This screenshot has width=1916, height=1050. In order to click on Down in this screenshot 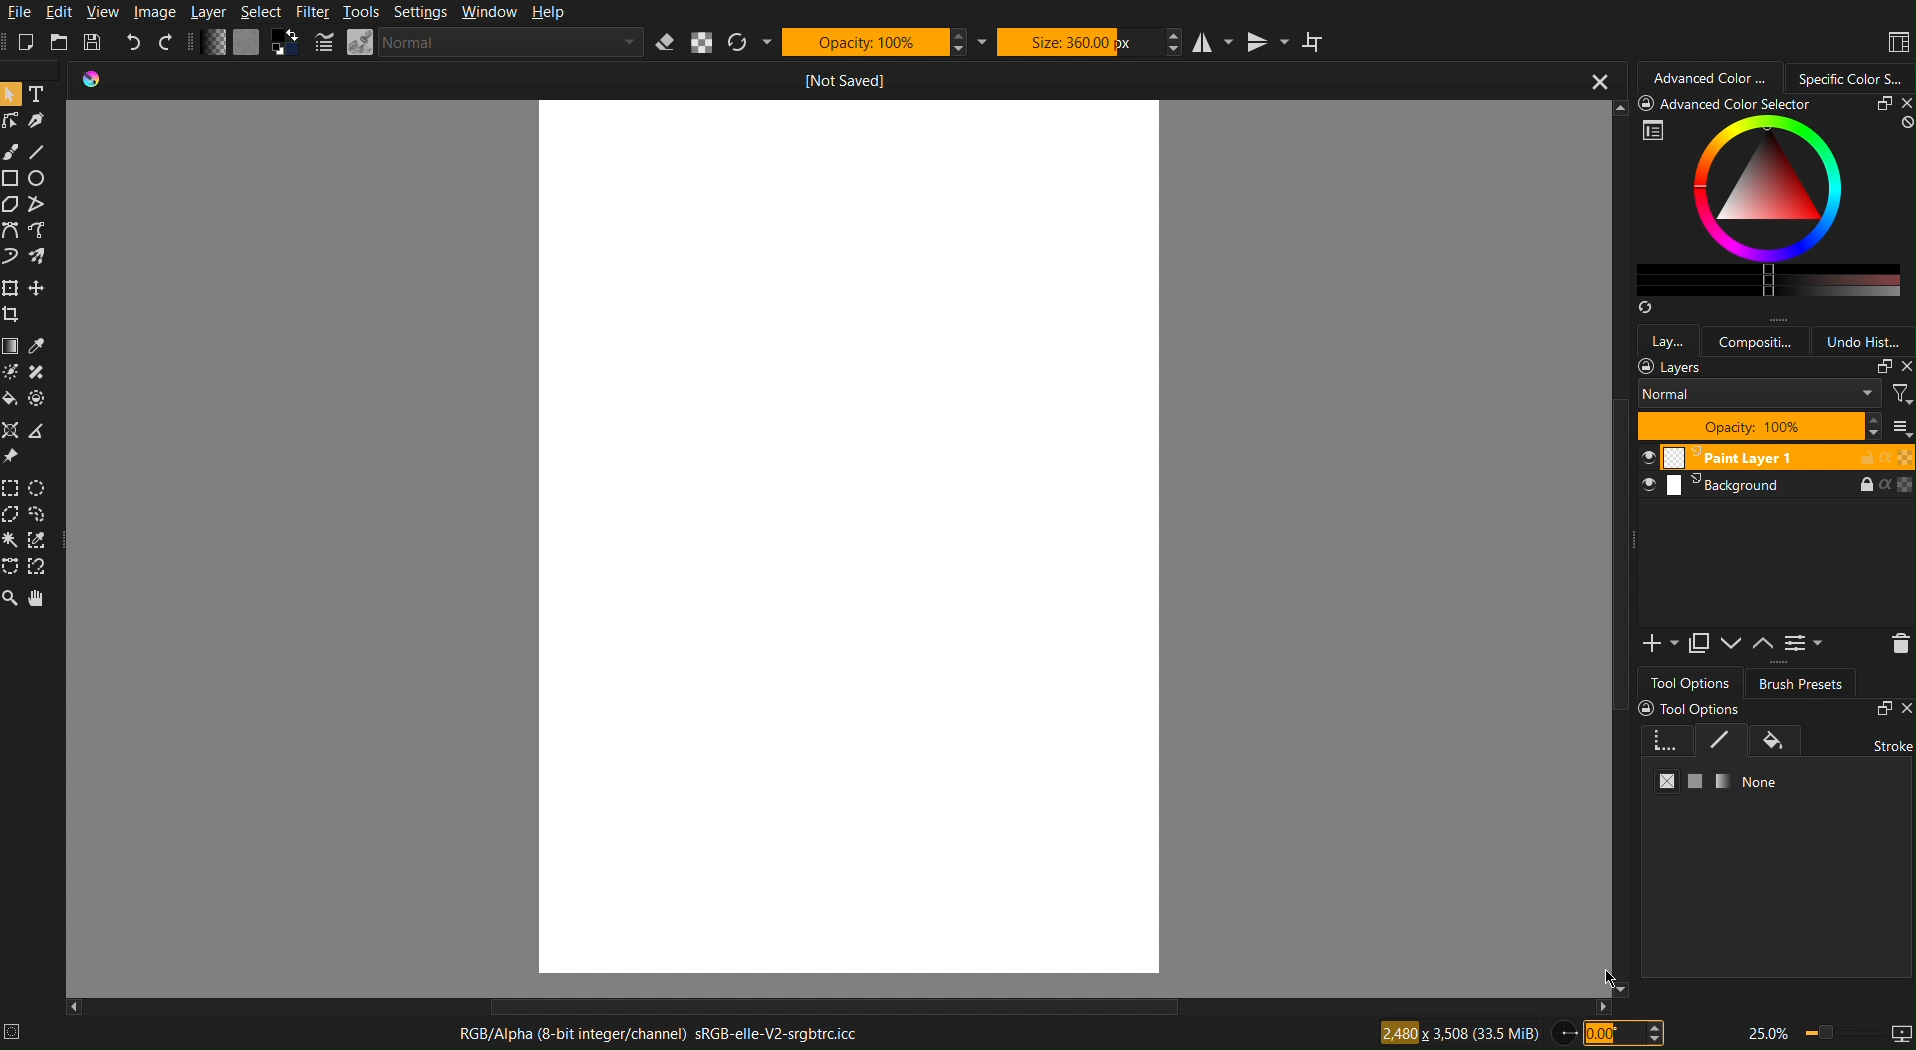, I will do `click(1733, 645)`.